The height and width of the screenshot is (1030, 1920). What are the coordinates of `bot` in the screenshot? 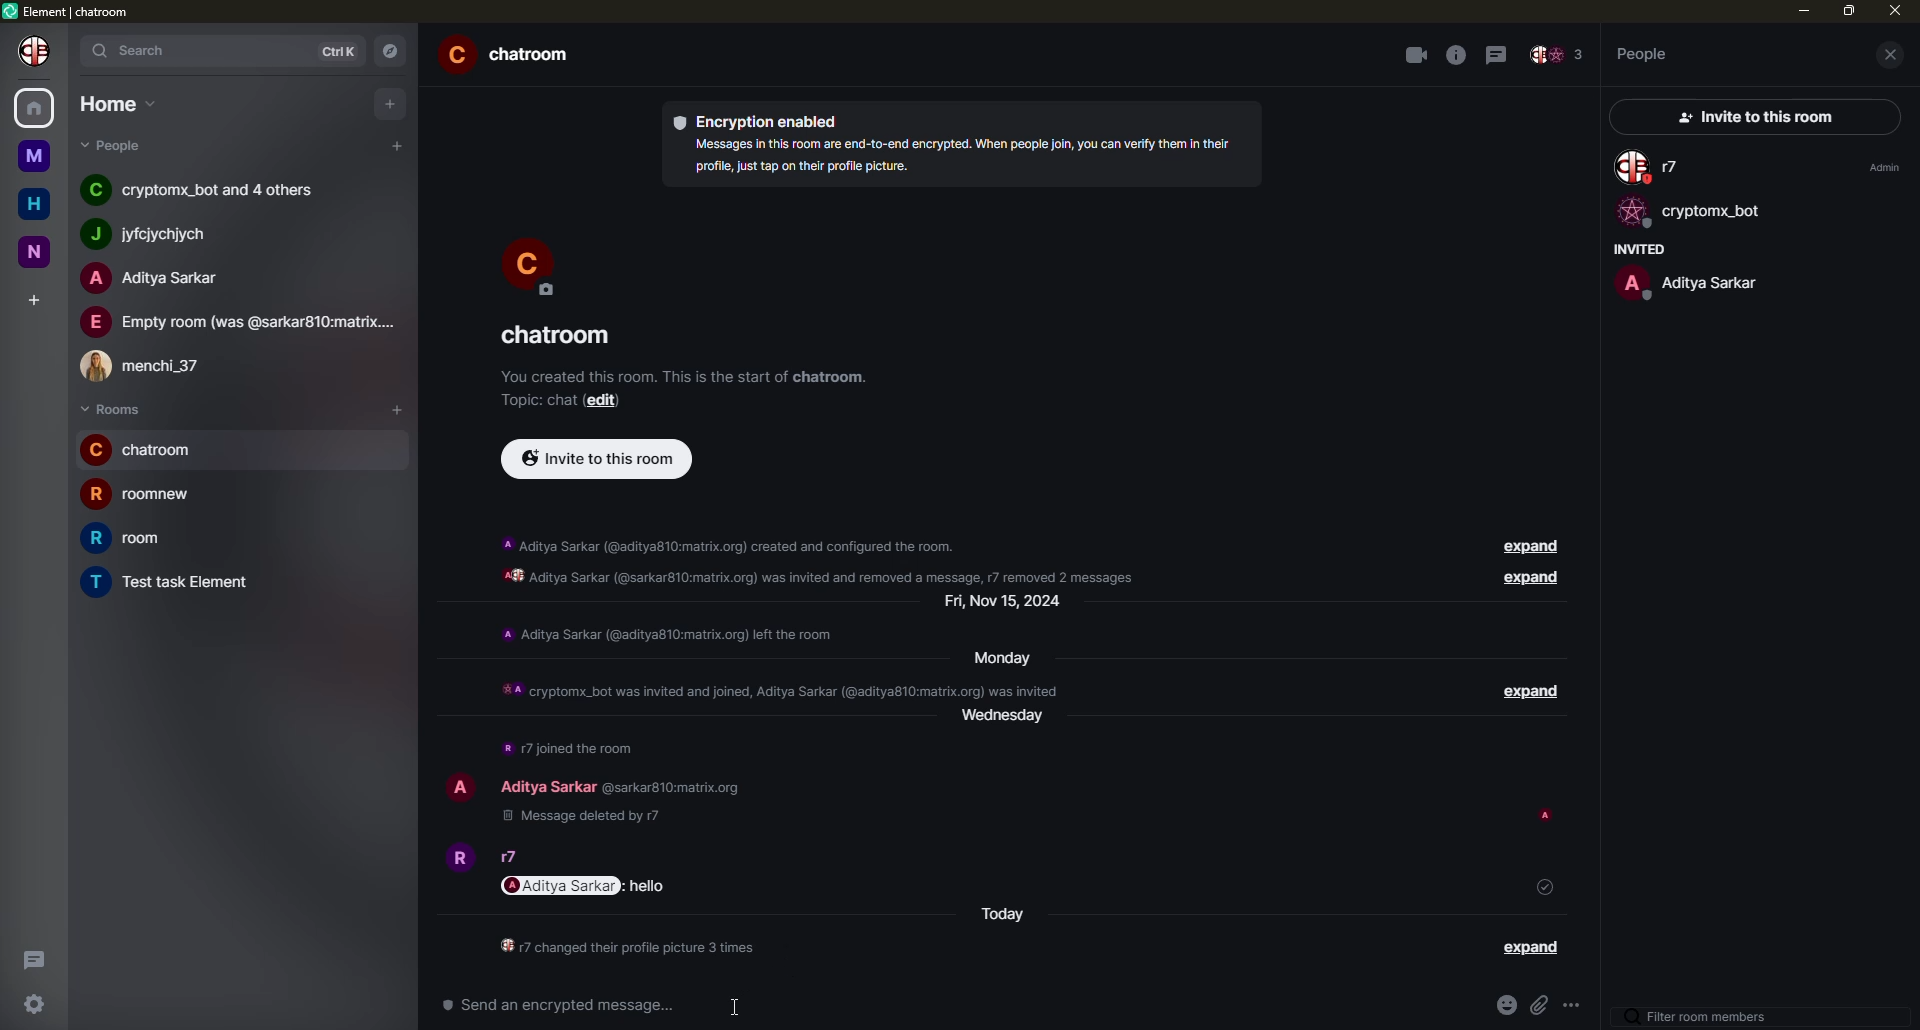 It's located at (1689, 214).